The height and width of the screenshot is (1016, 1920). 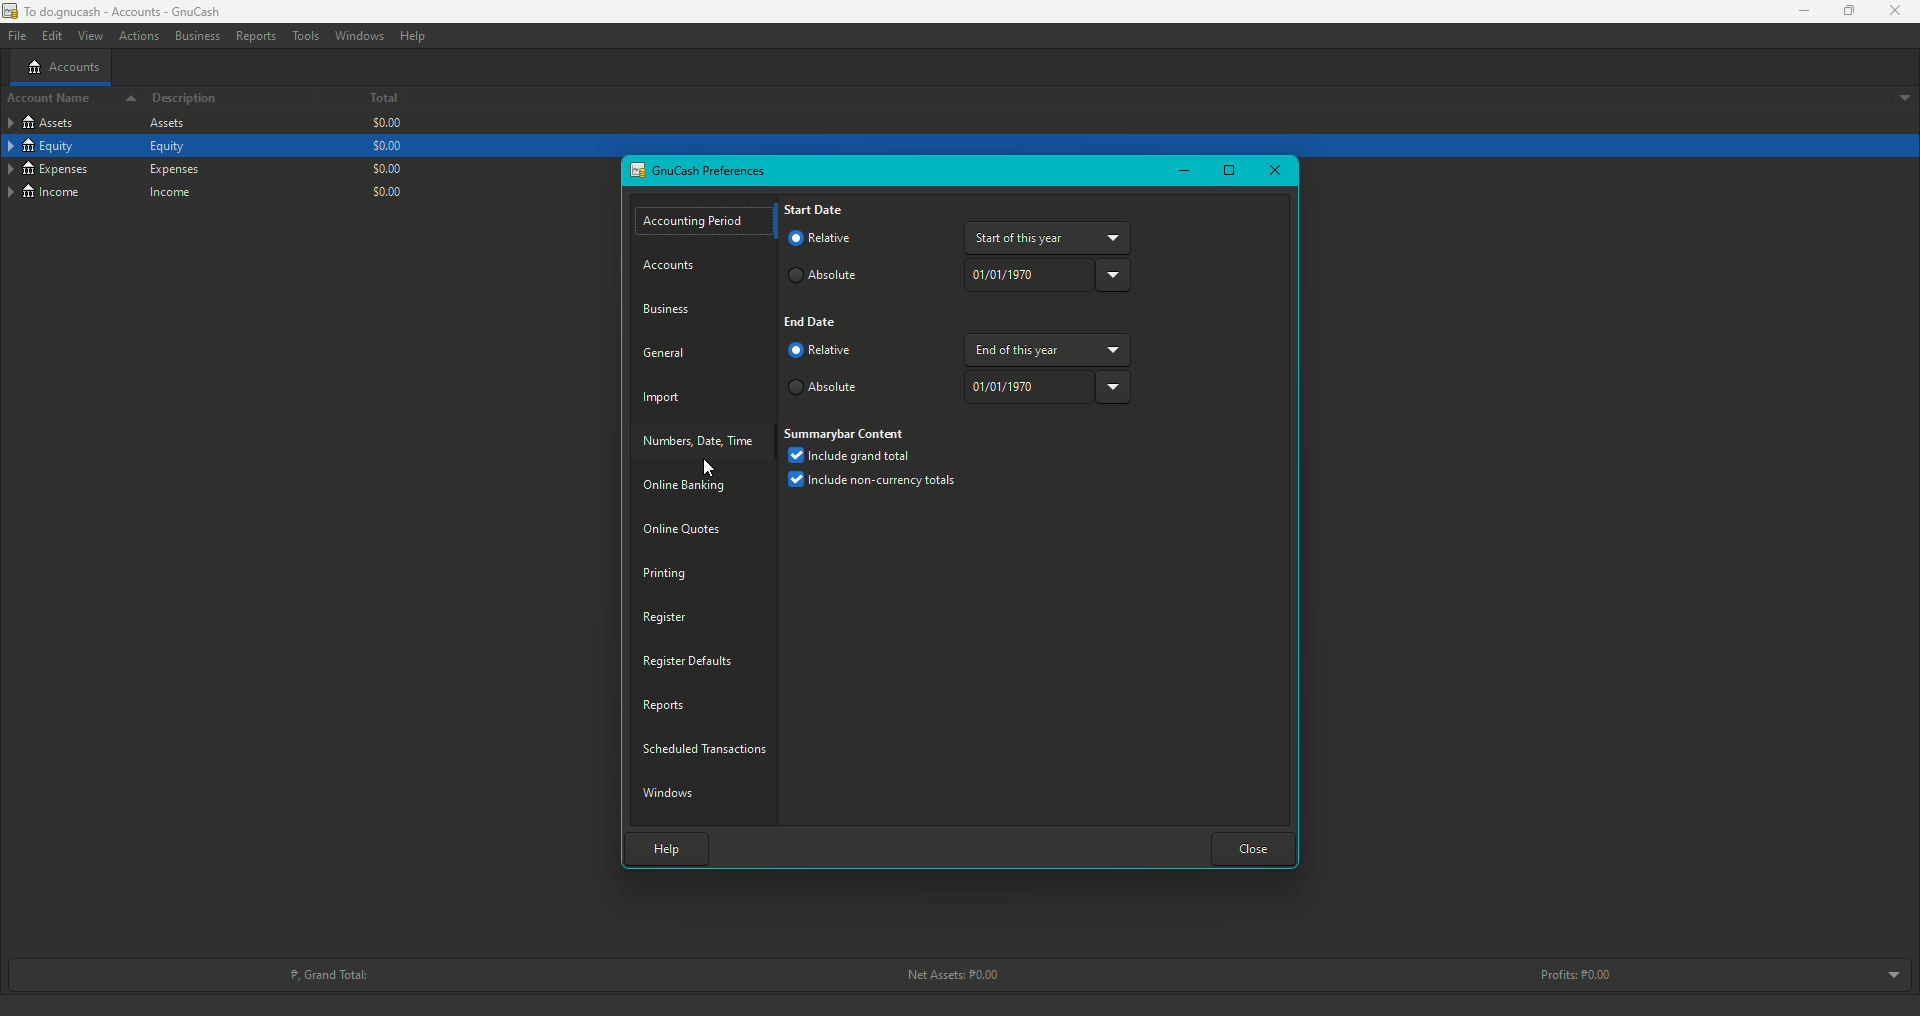 What do you see at coordinates (850, 457) in the screenshot?
I see `Include grand total` at bounding box center [850, 457].